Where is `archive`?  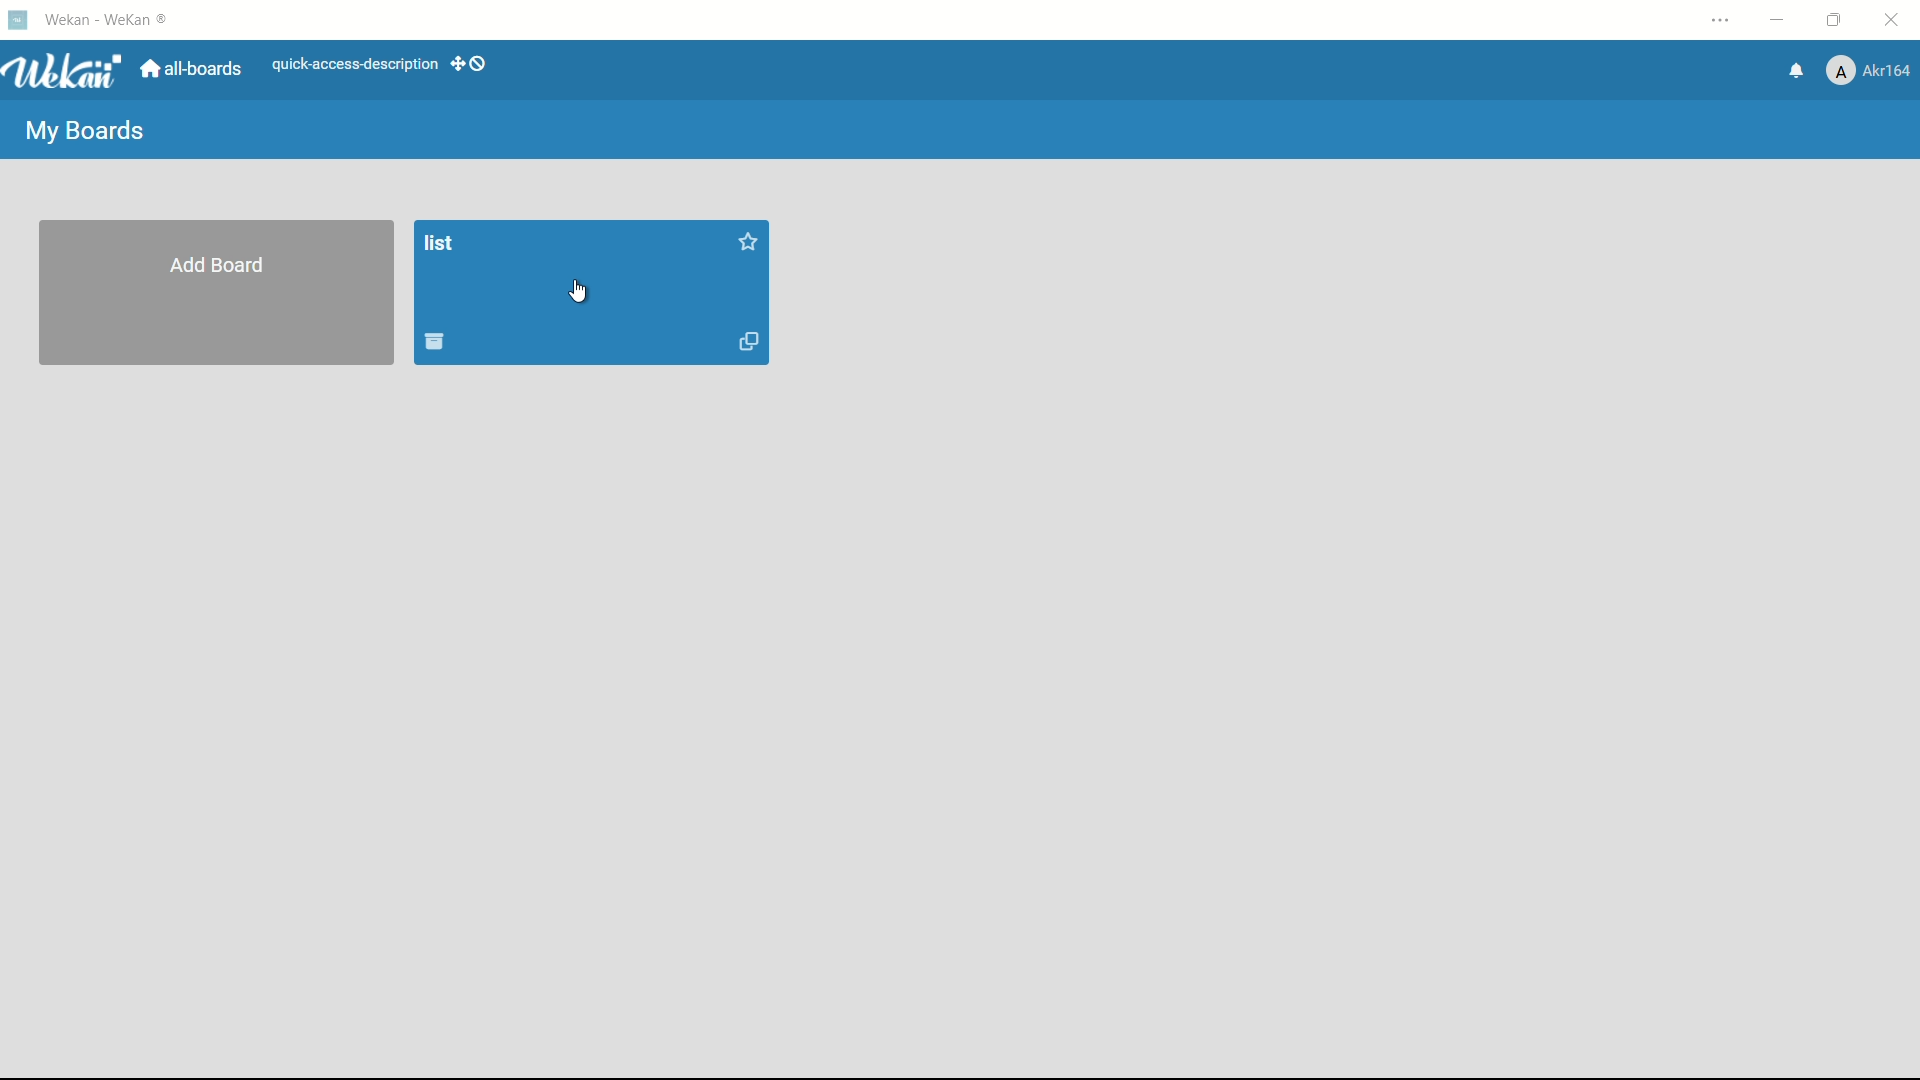 archive is located at coordinates (434, 341).